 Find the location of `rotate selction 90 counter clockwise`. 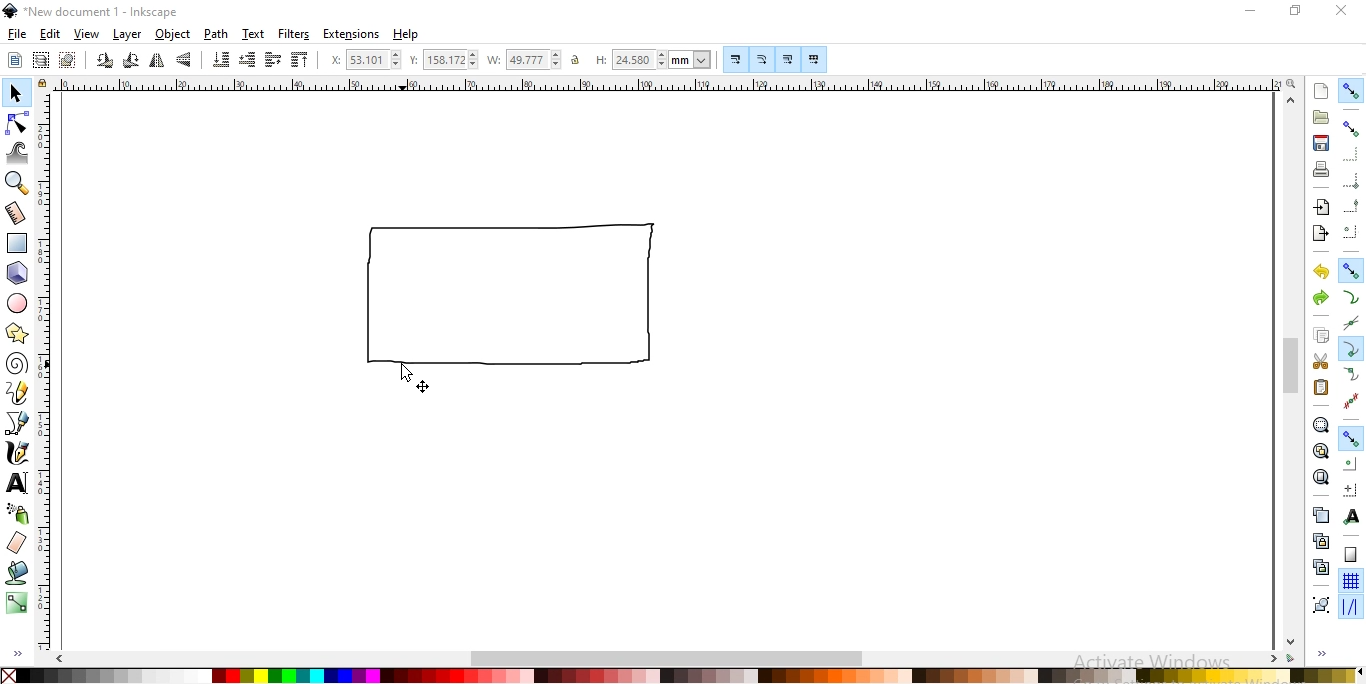

rotate selction 90 counter clockwise is located at coordinates (104, 61).